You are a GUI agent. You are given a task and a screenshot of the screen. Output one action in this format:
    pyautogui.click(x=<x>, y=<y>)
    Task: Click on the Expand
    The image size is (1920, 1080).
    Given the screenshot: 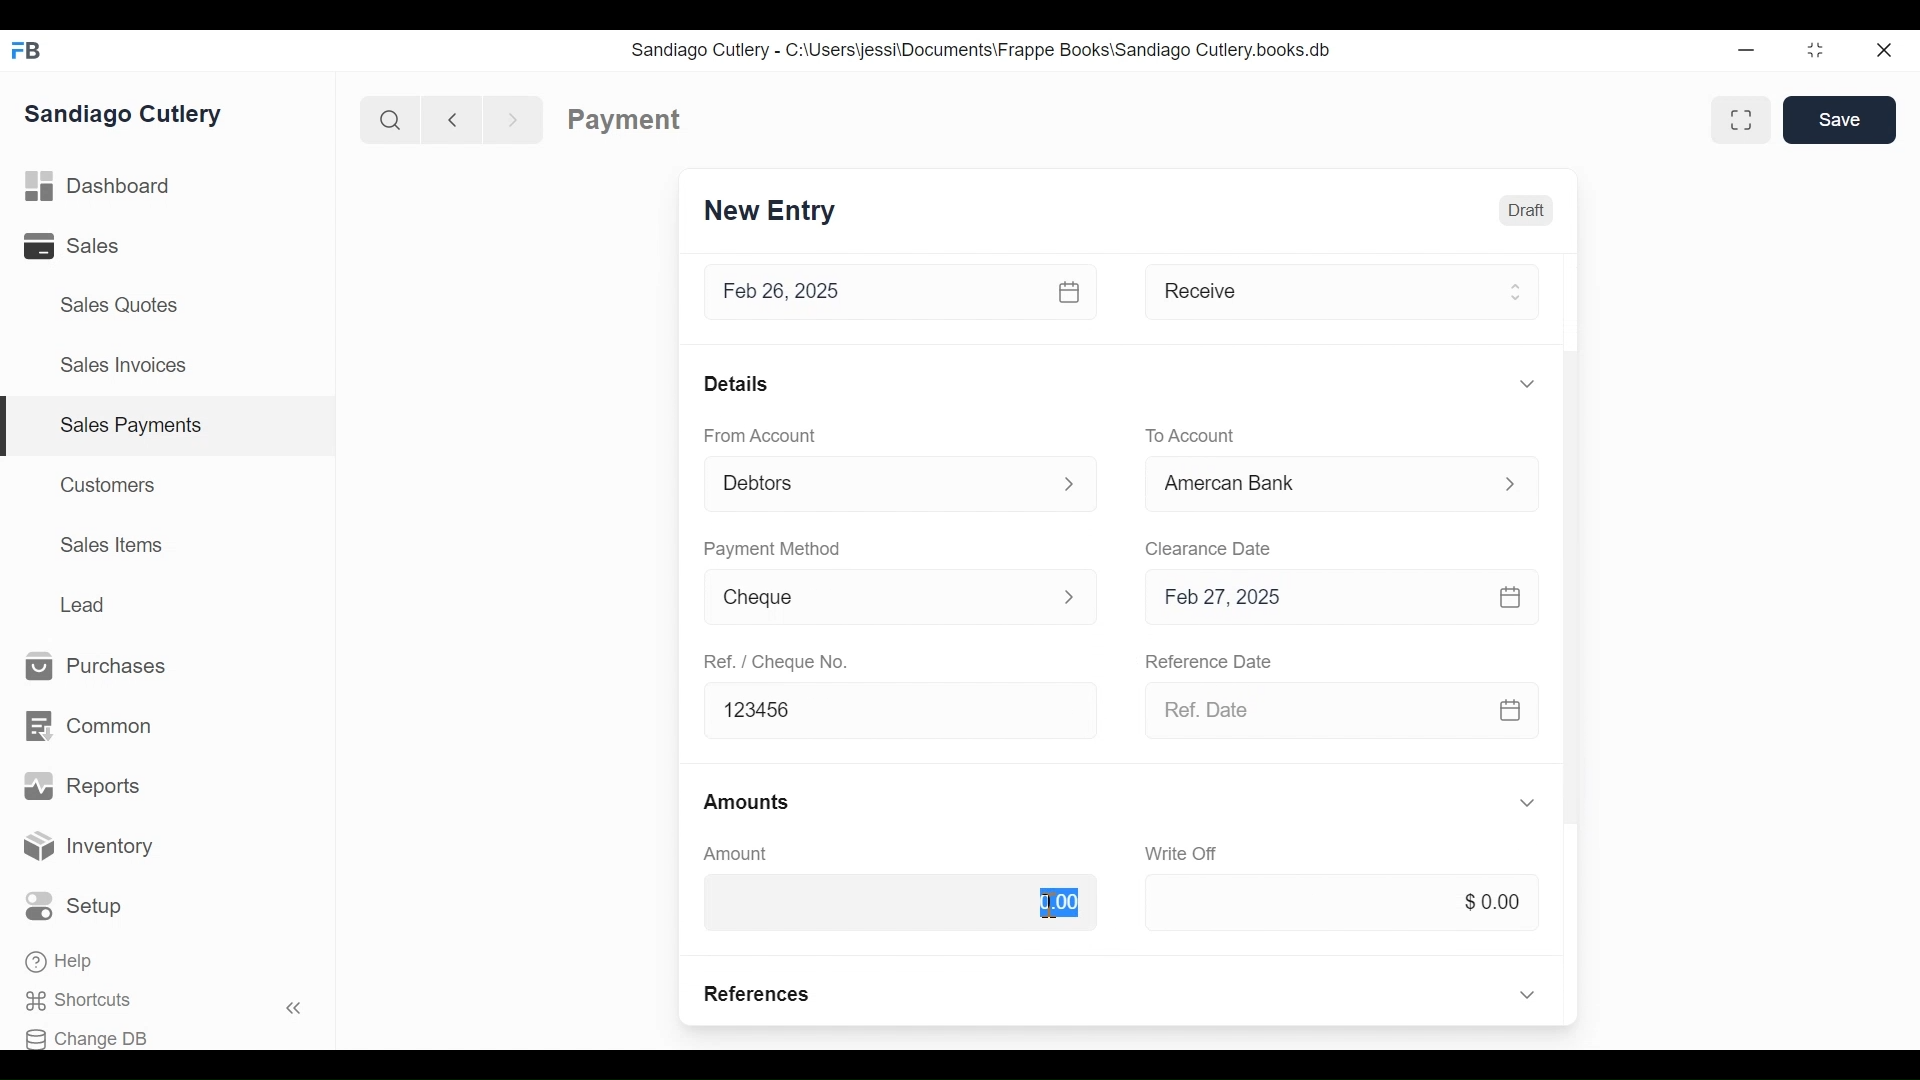 What is the action you would take?
    pyautogui.click(x=1514, y=291)
    